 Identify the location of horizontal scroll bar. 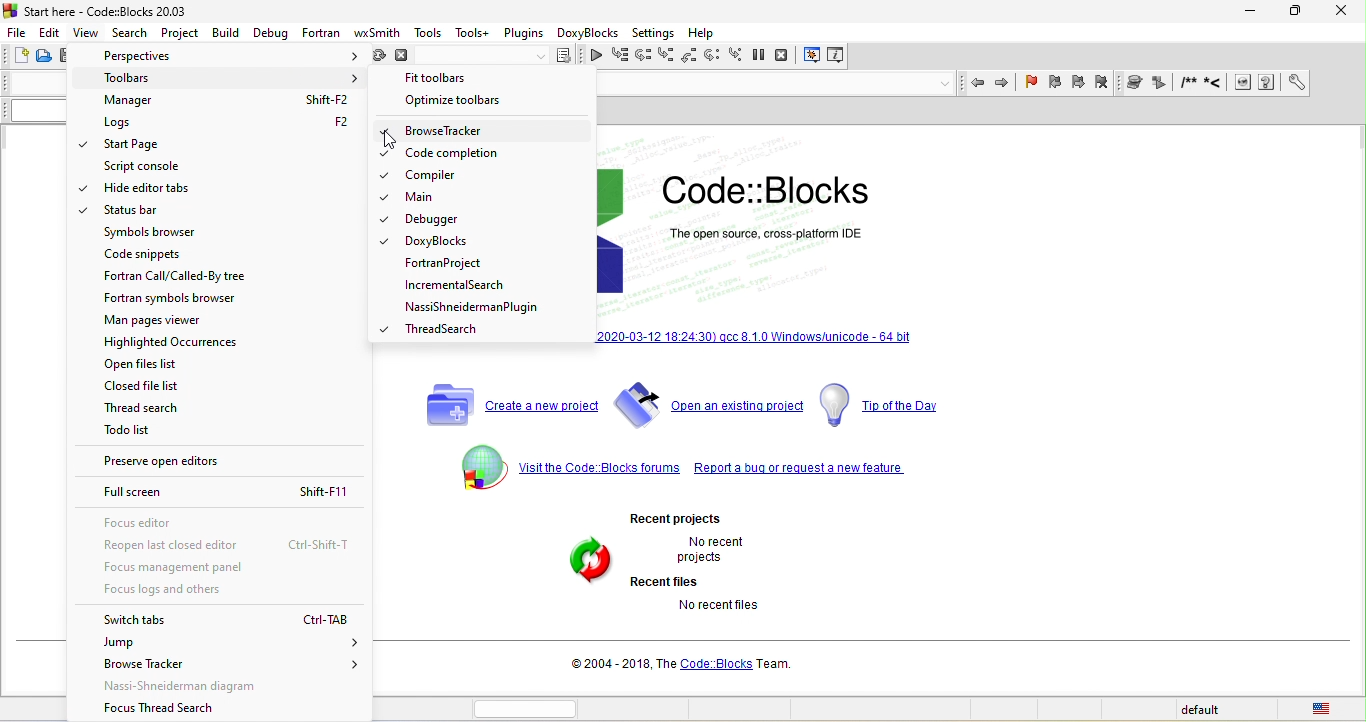
(529, 708).